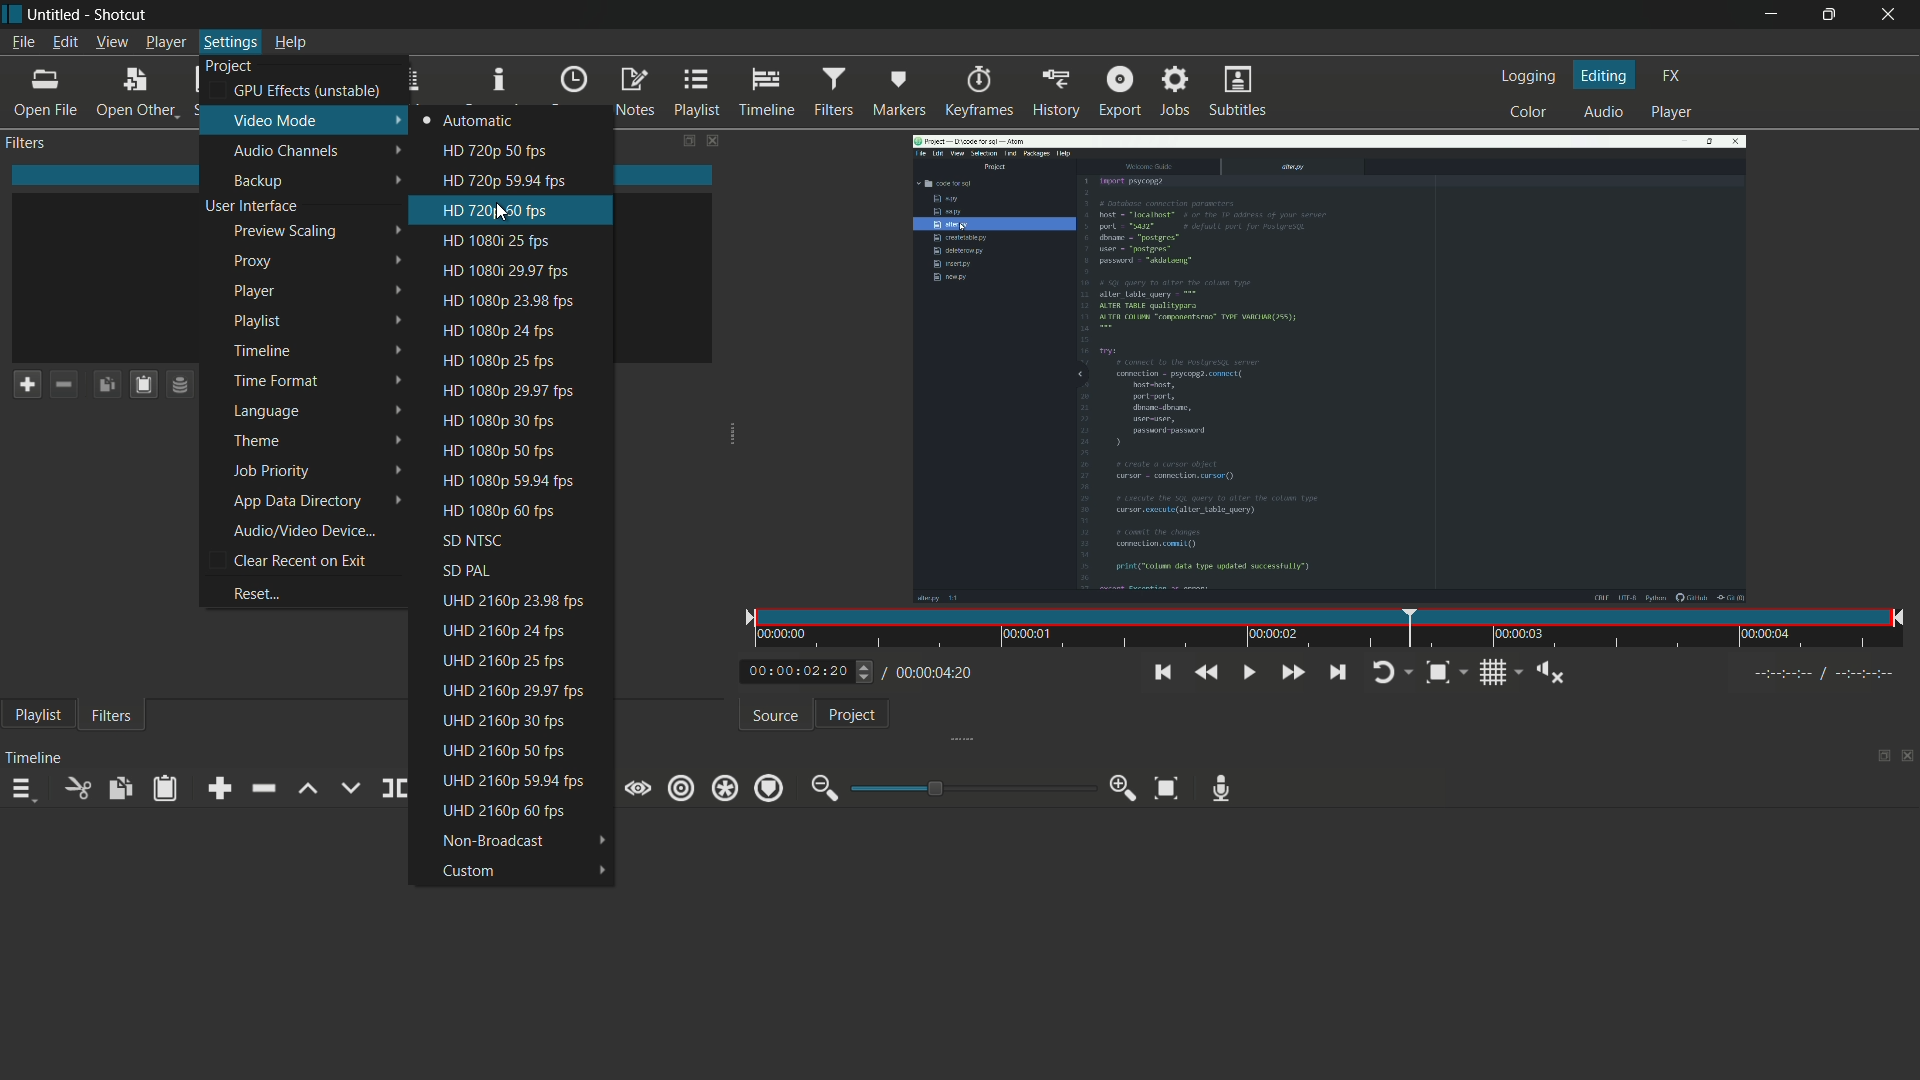 The height and width of the screenshot is (1080, 1920). Describe the element at coordinates (1178, 92) in the screenshot. I see `jobs` at that location.